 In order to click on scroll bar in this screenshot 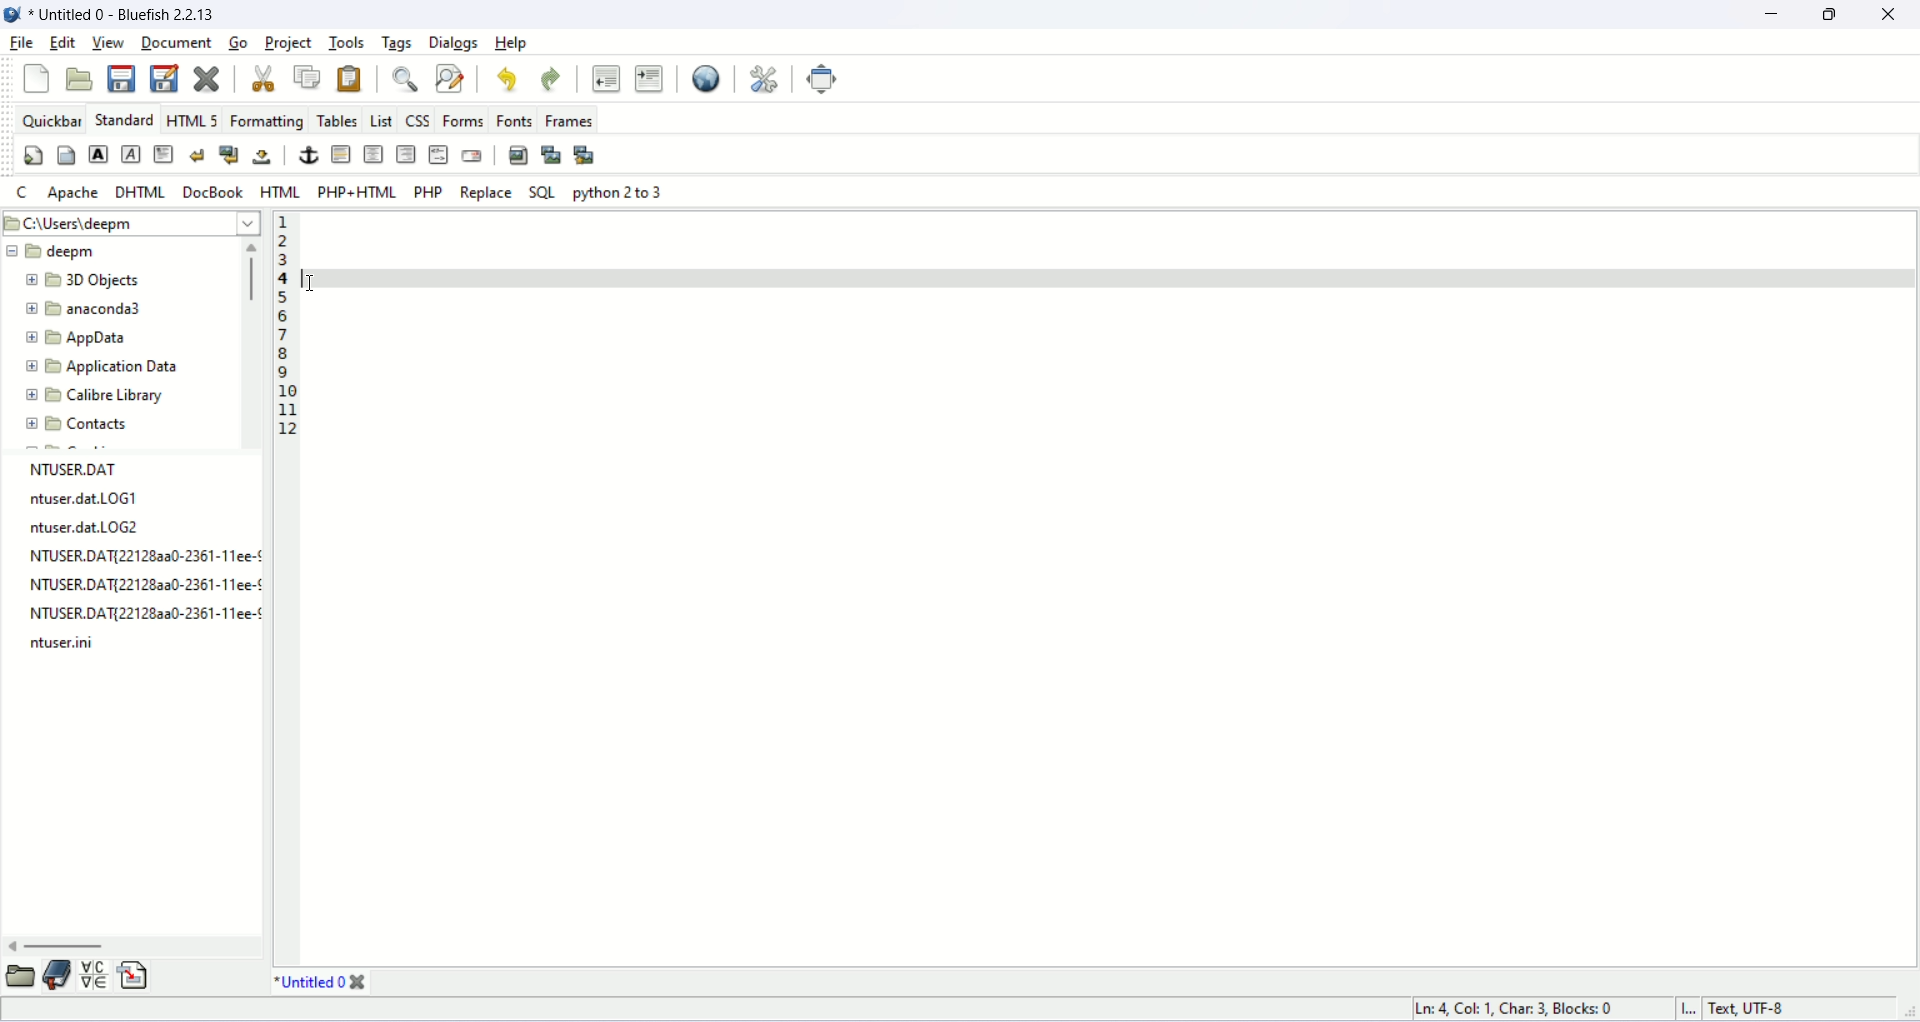, I will do `click(137, 946)`.